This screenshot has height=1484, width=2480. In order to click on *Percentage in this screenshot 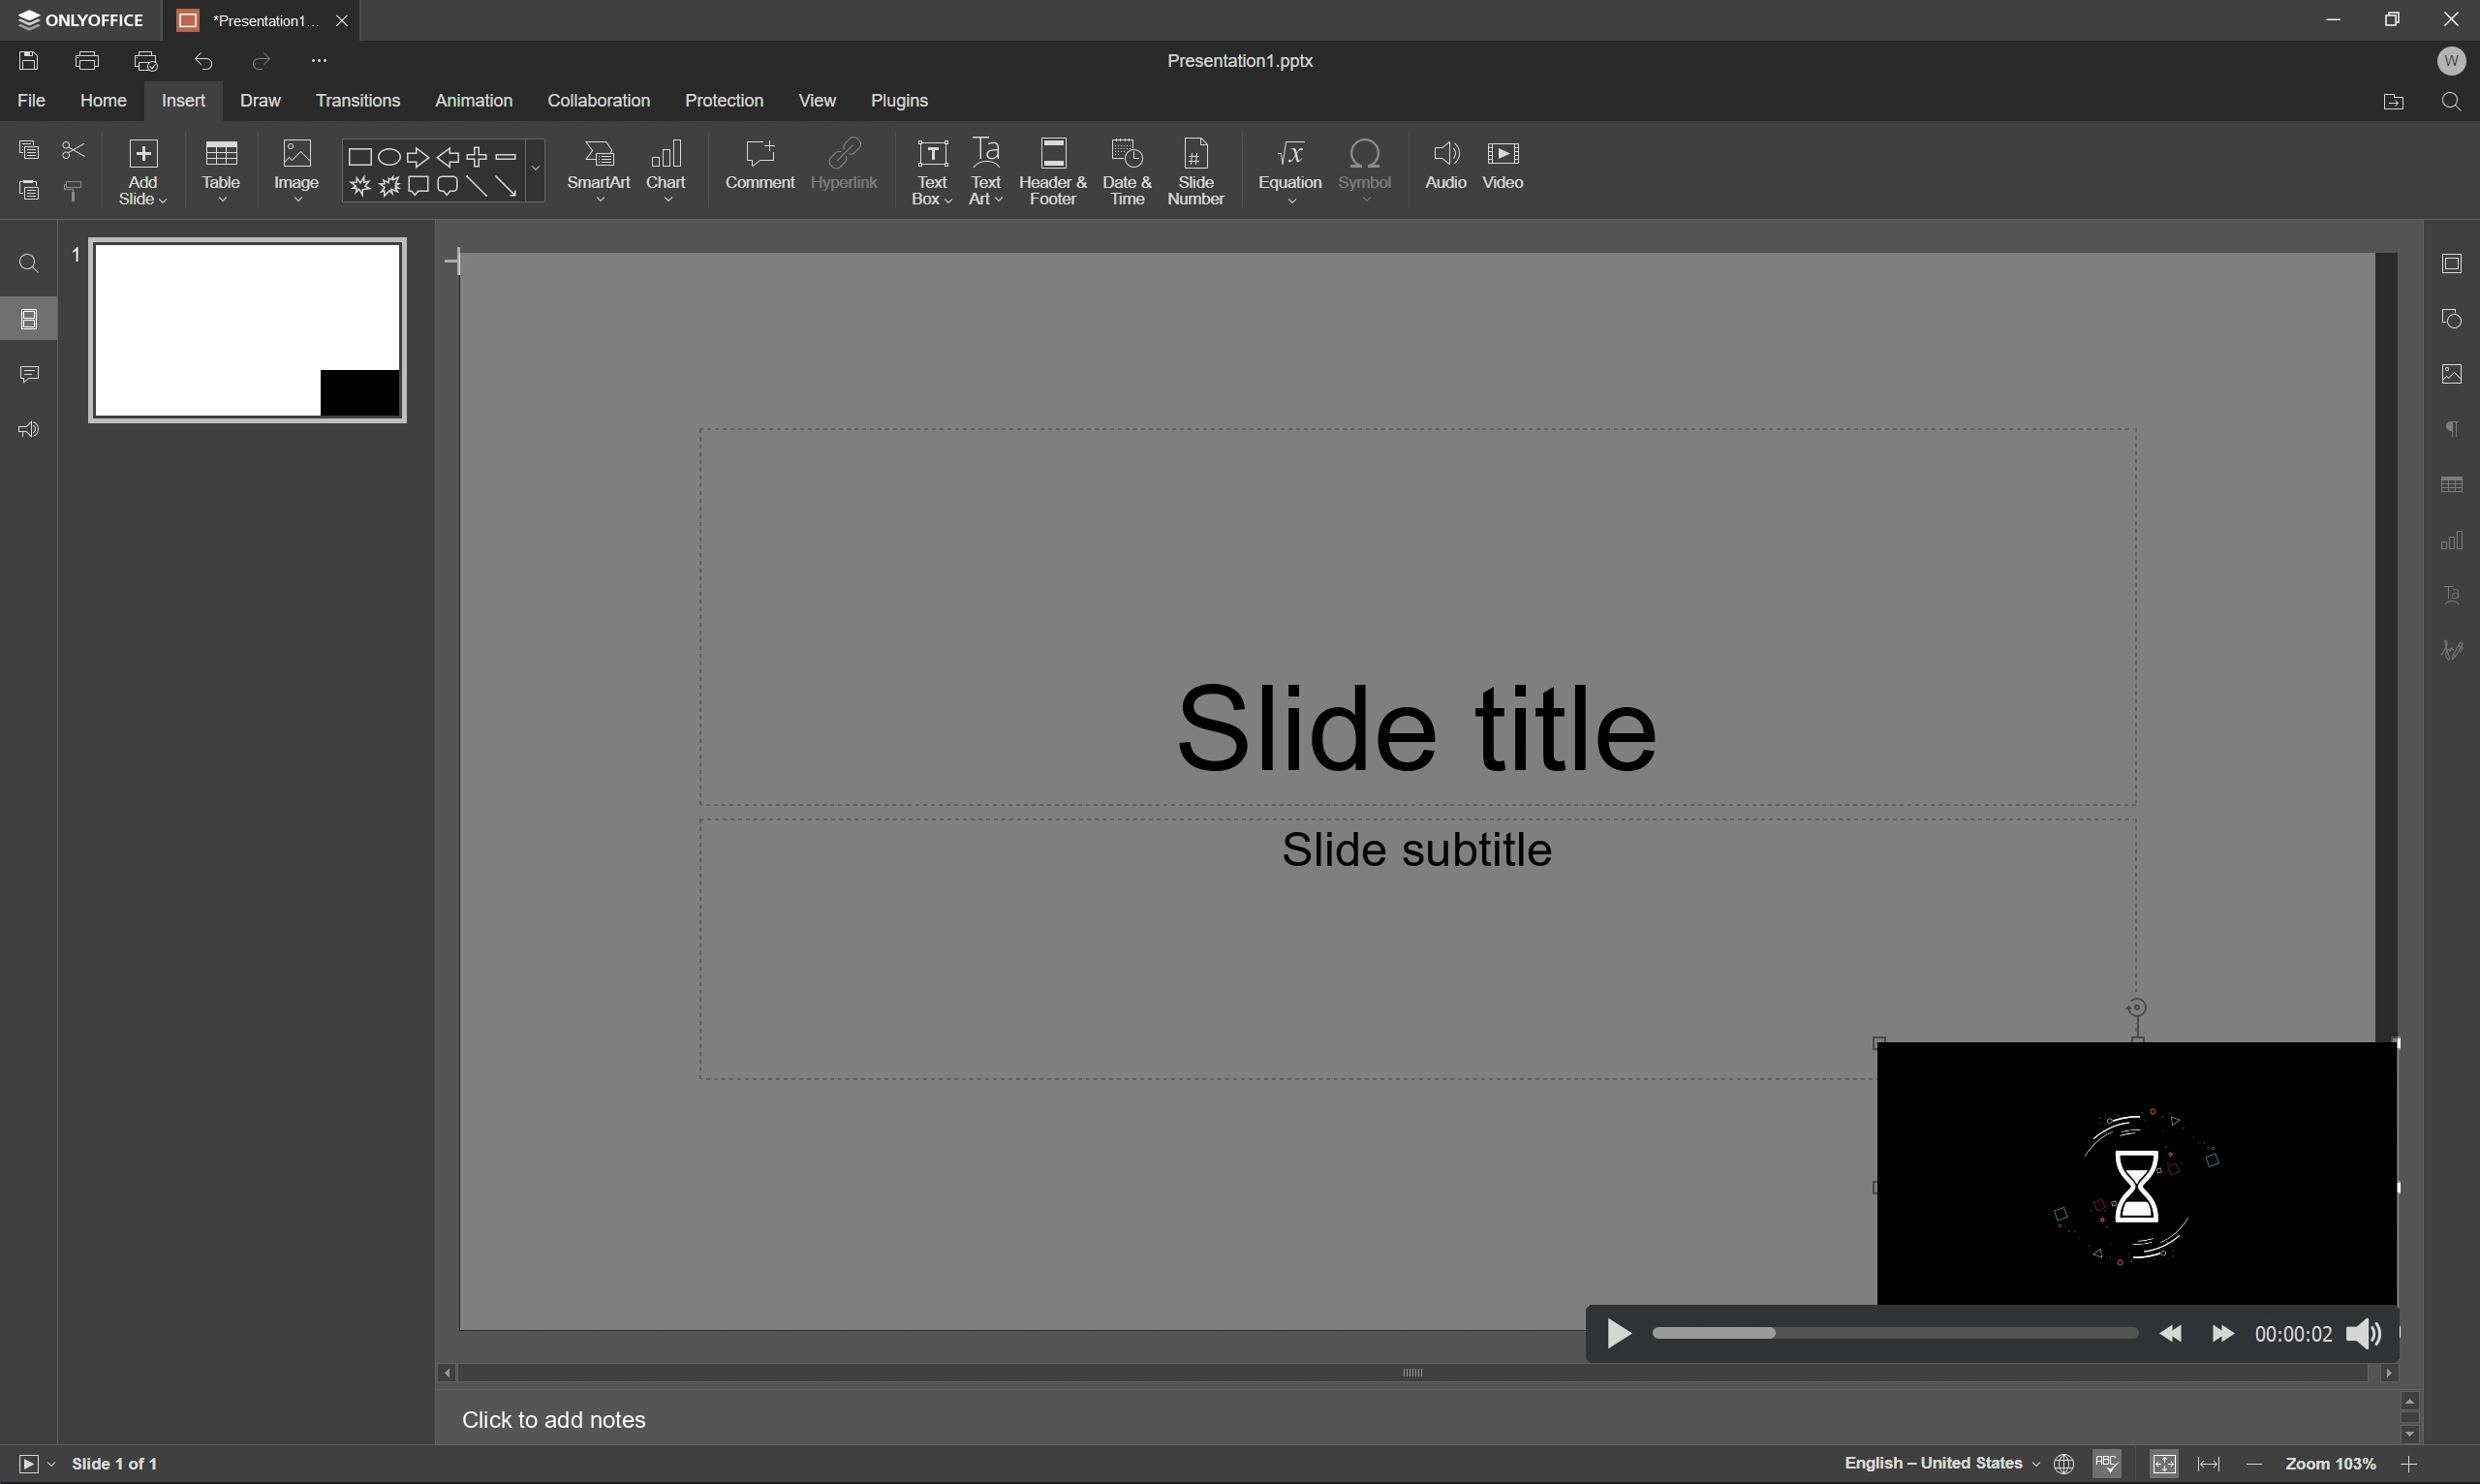, I will do `click(250, 18)`.